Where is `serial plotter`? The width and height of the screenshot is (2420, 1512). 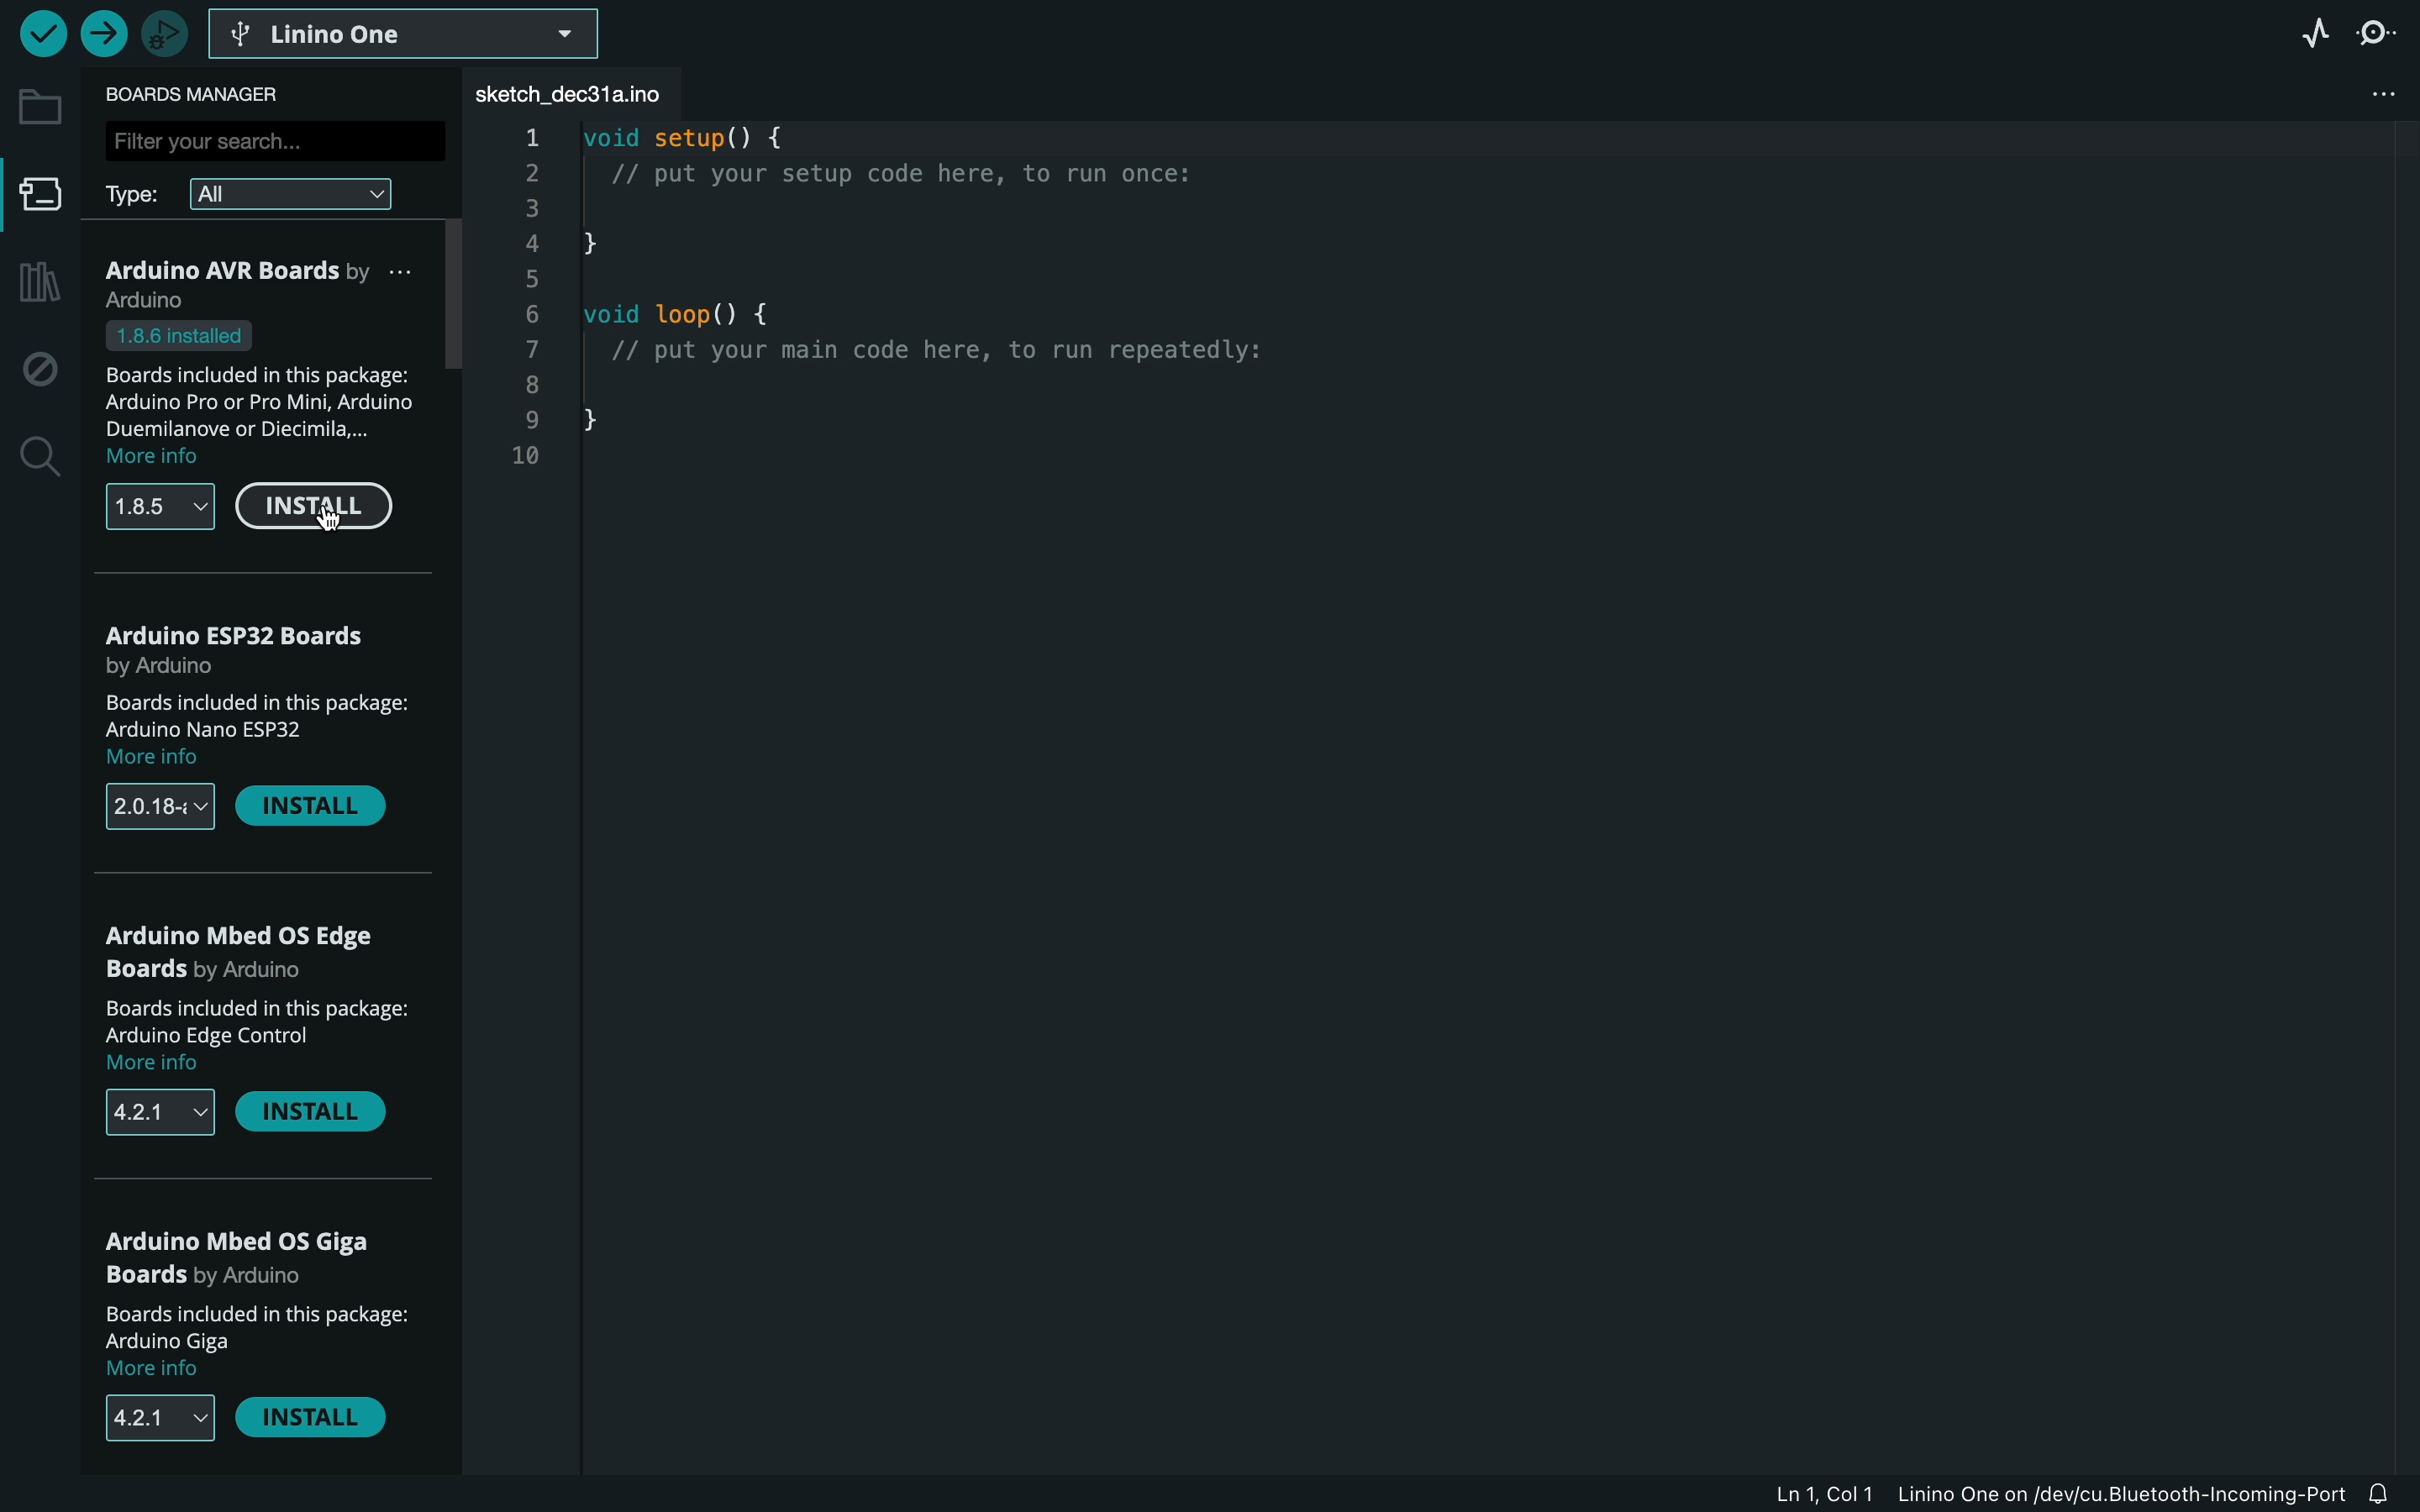
serial plotter is located at coordinates (2304, 31).